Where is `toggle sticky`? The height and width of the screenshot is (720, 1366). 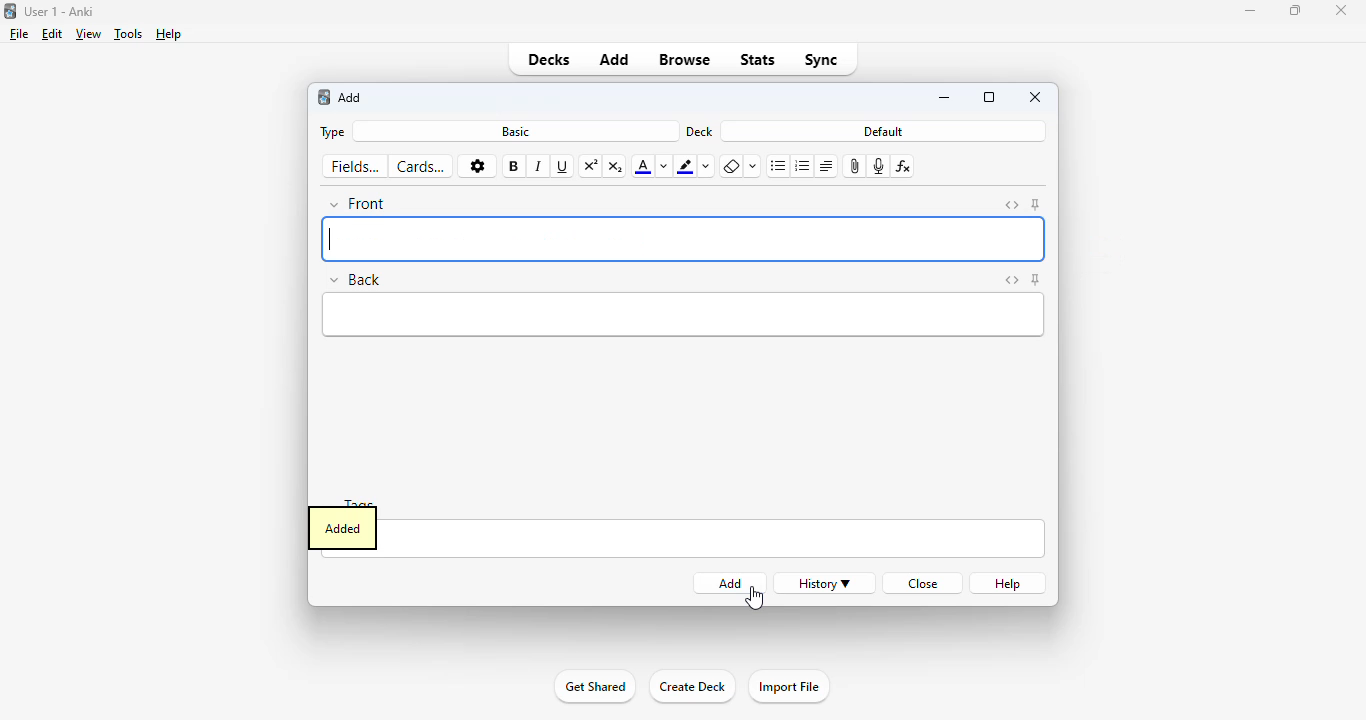
toggle sticky is located at coordinates (1036, 280).